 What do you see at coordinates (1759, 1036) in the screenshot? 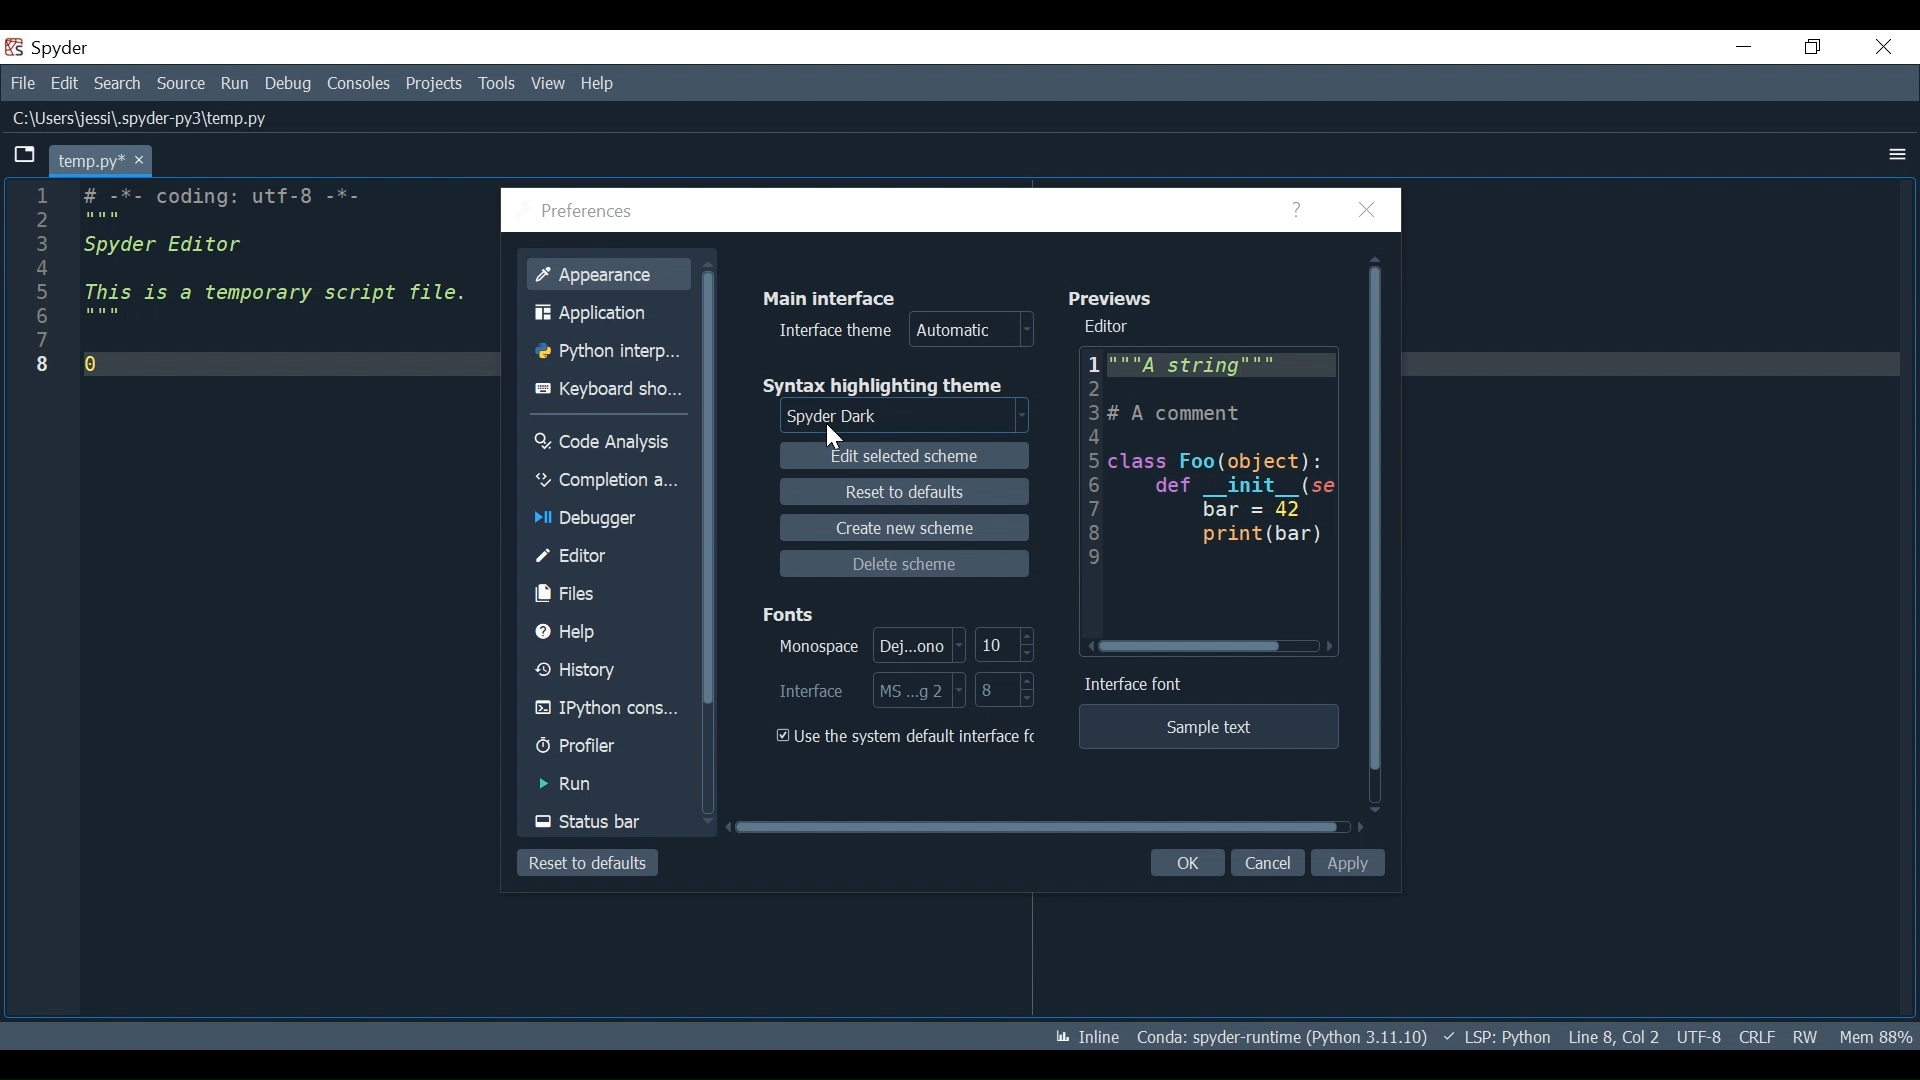
I see `File EQL Status` at bounding box center [1759, 1036].